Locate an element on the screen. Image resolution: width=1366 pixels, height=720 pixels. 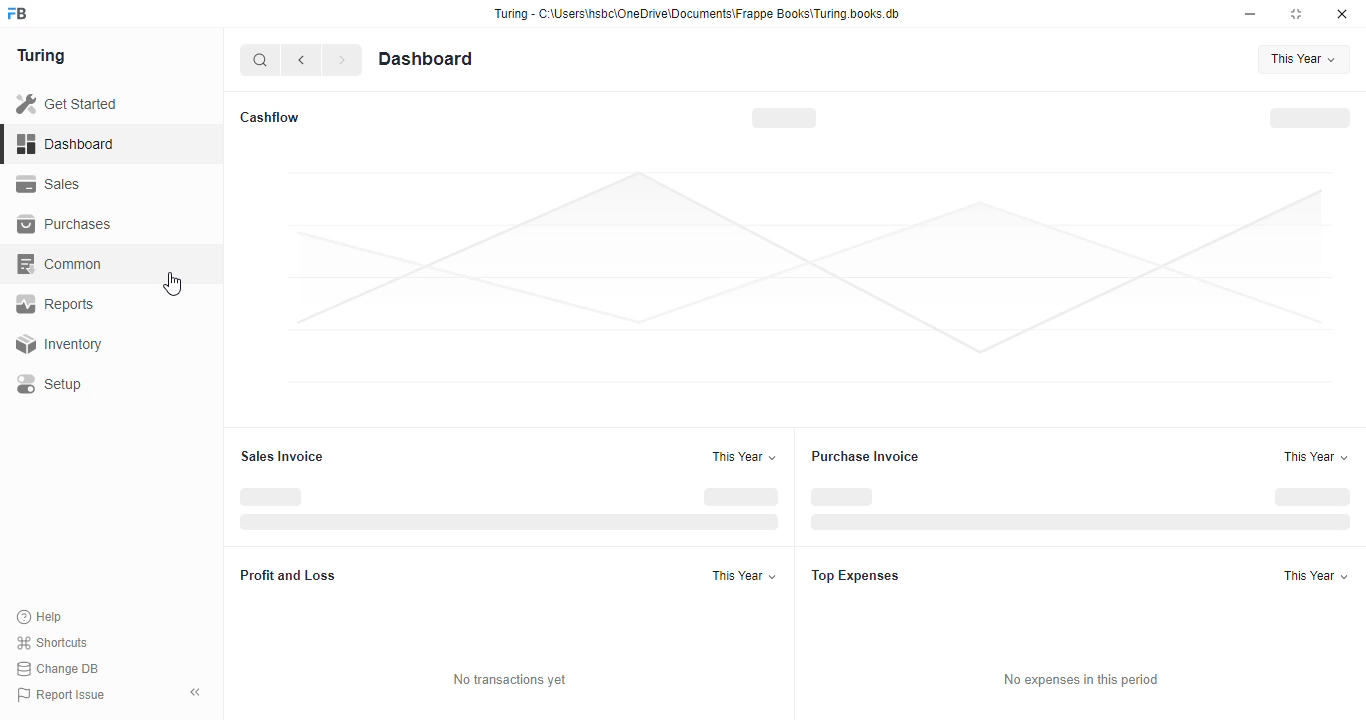
no transactions yet is located at coordinates (511, 680).